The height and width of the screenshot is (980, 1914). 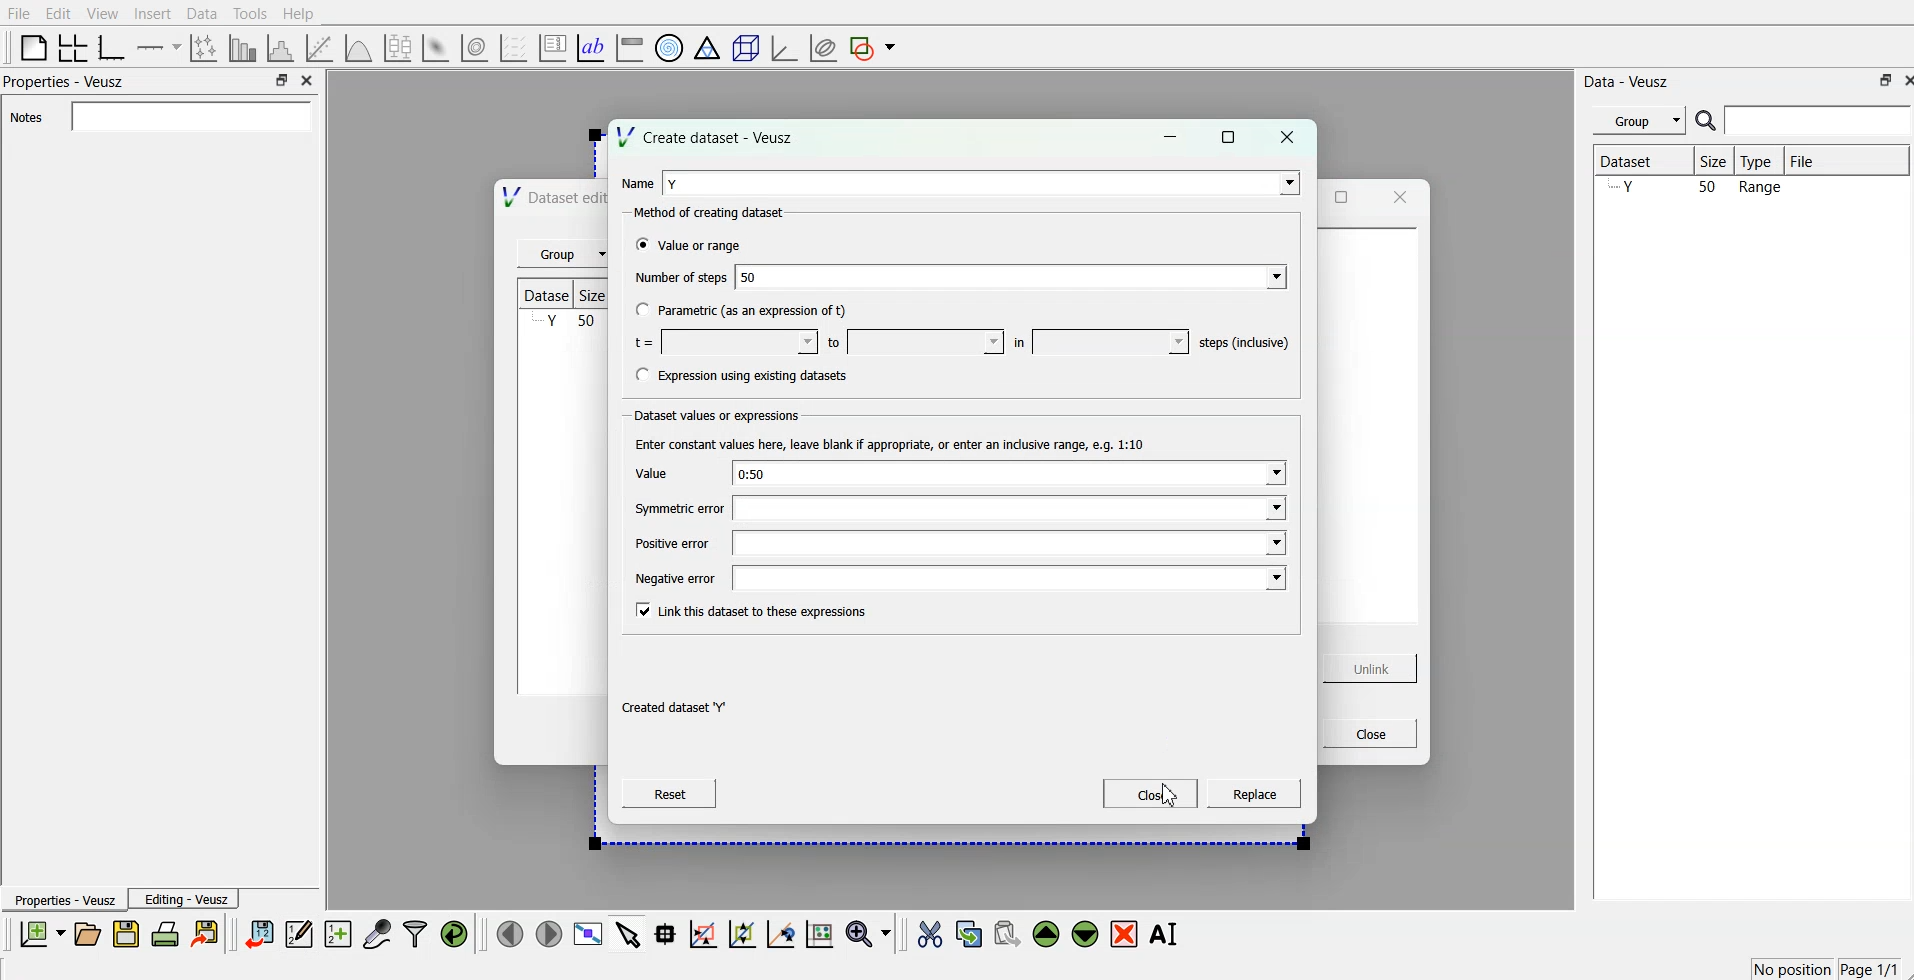 I want to click on polar graph, so click(x=670, y=46).